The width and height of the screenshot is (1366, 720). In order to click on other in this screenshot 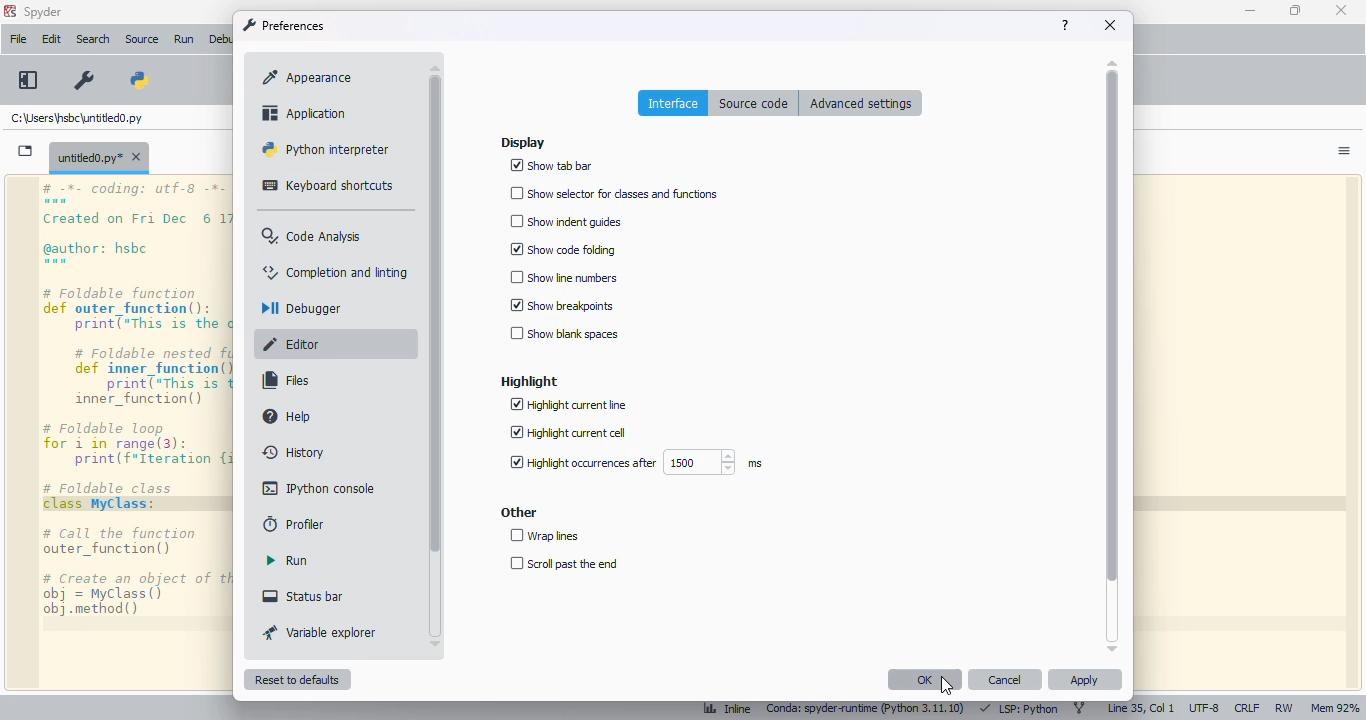, I will do `click(518, 512)`.